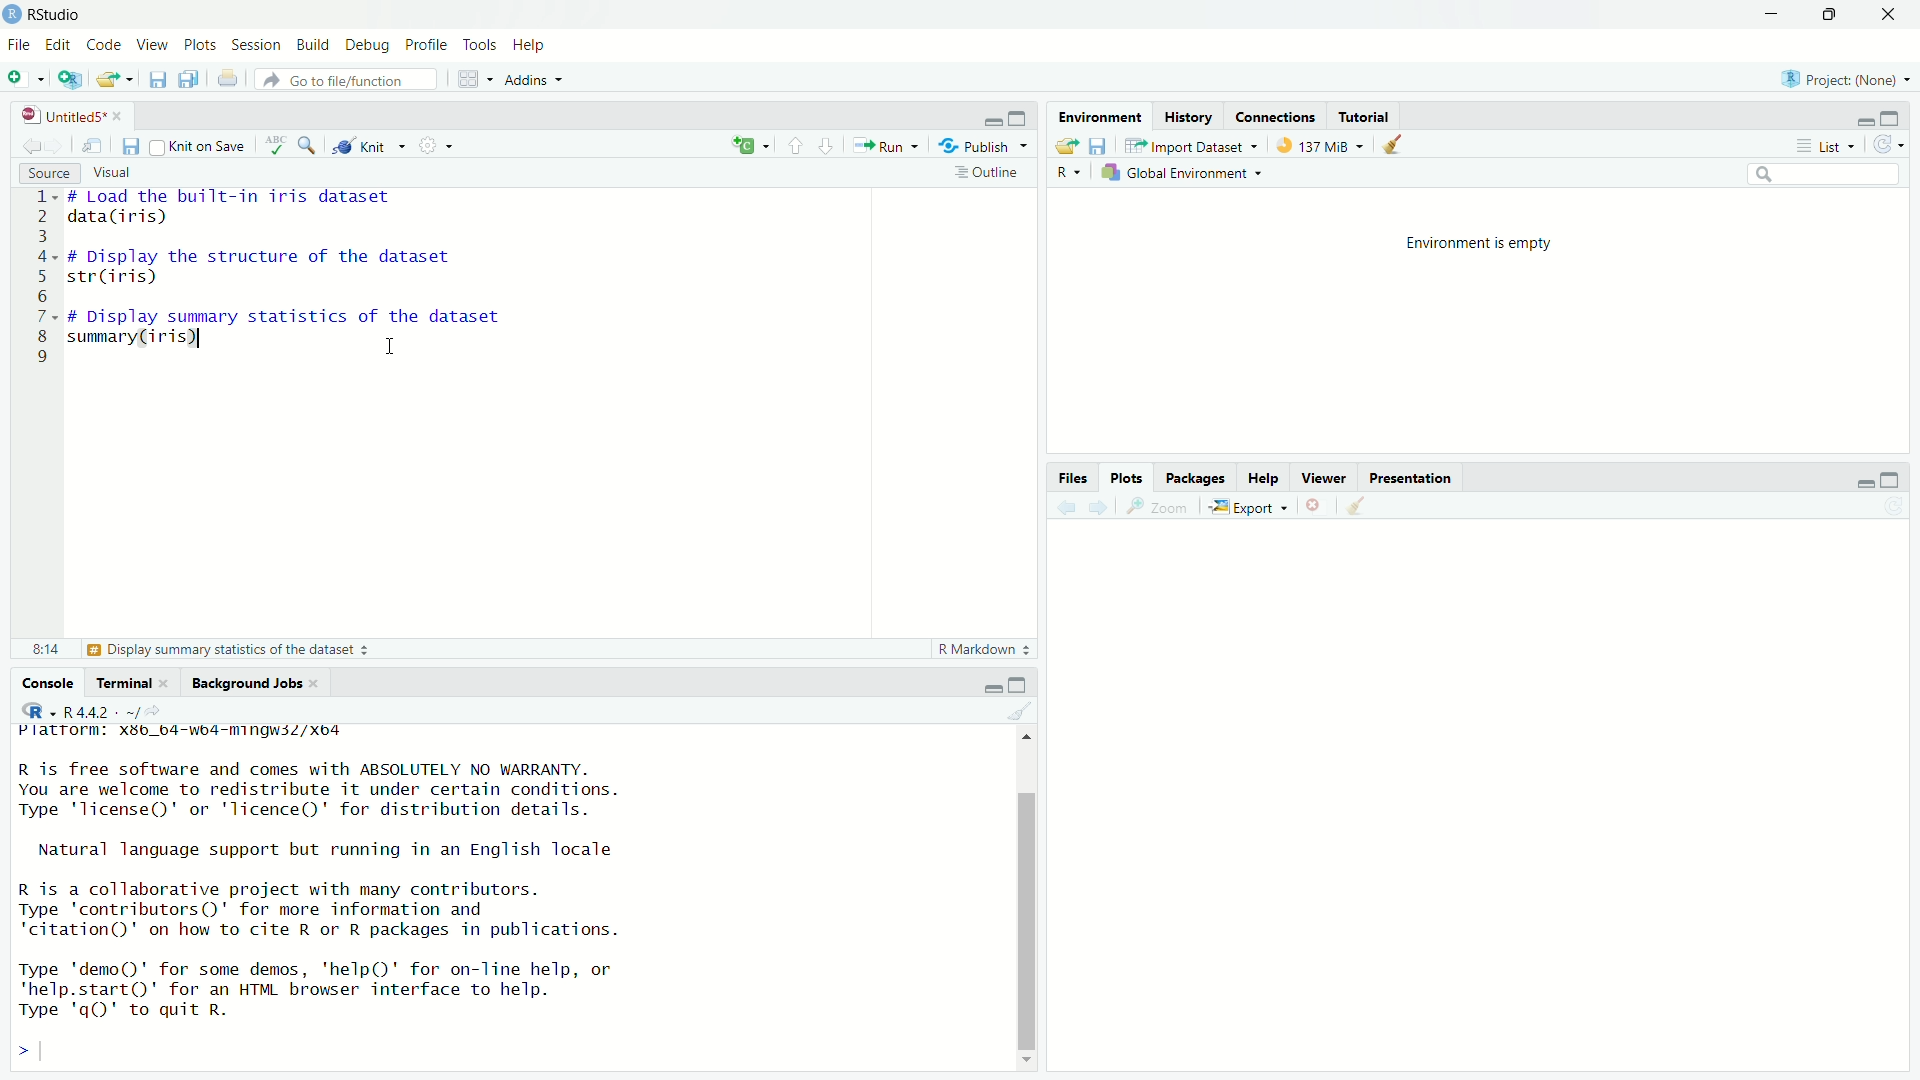  Describe the element at coordinates (505, 897) in the screenshot. I see `platrorm: x¥b_b4-wb4-mingwiZ/xo4R is free software and comes with ABSOLUTELY NO WARRANTY.You are welcome to redistribute it under certain conditions.Type 'license()' or 'licence()' for distribution details.Natural language support but running in an English localeR is a collaborative project with many contributors.Type 'contributors()' for more information and‘citation()' on how to cite R or R packages in publications.Type 'demo()' for some demos, 'help()' for on-line help, or'help.start()"' for an HTML browser interface to help.Type 'qQ)' to quit R` at that location.